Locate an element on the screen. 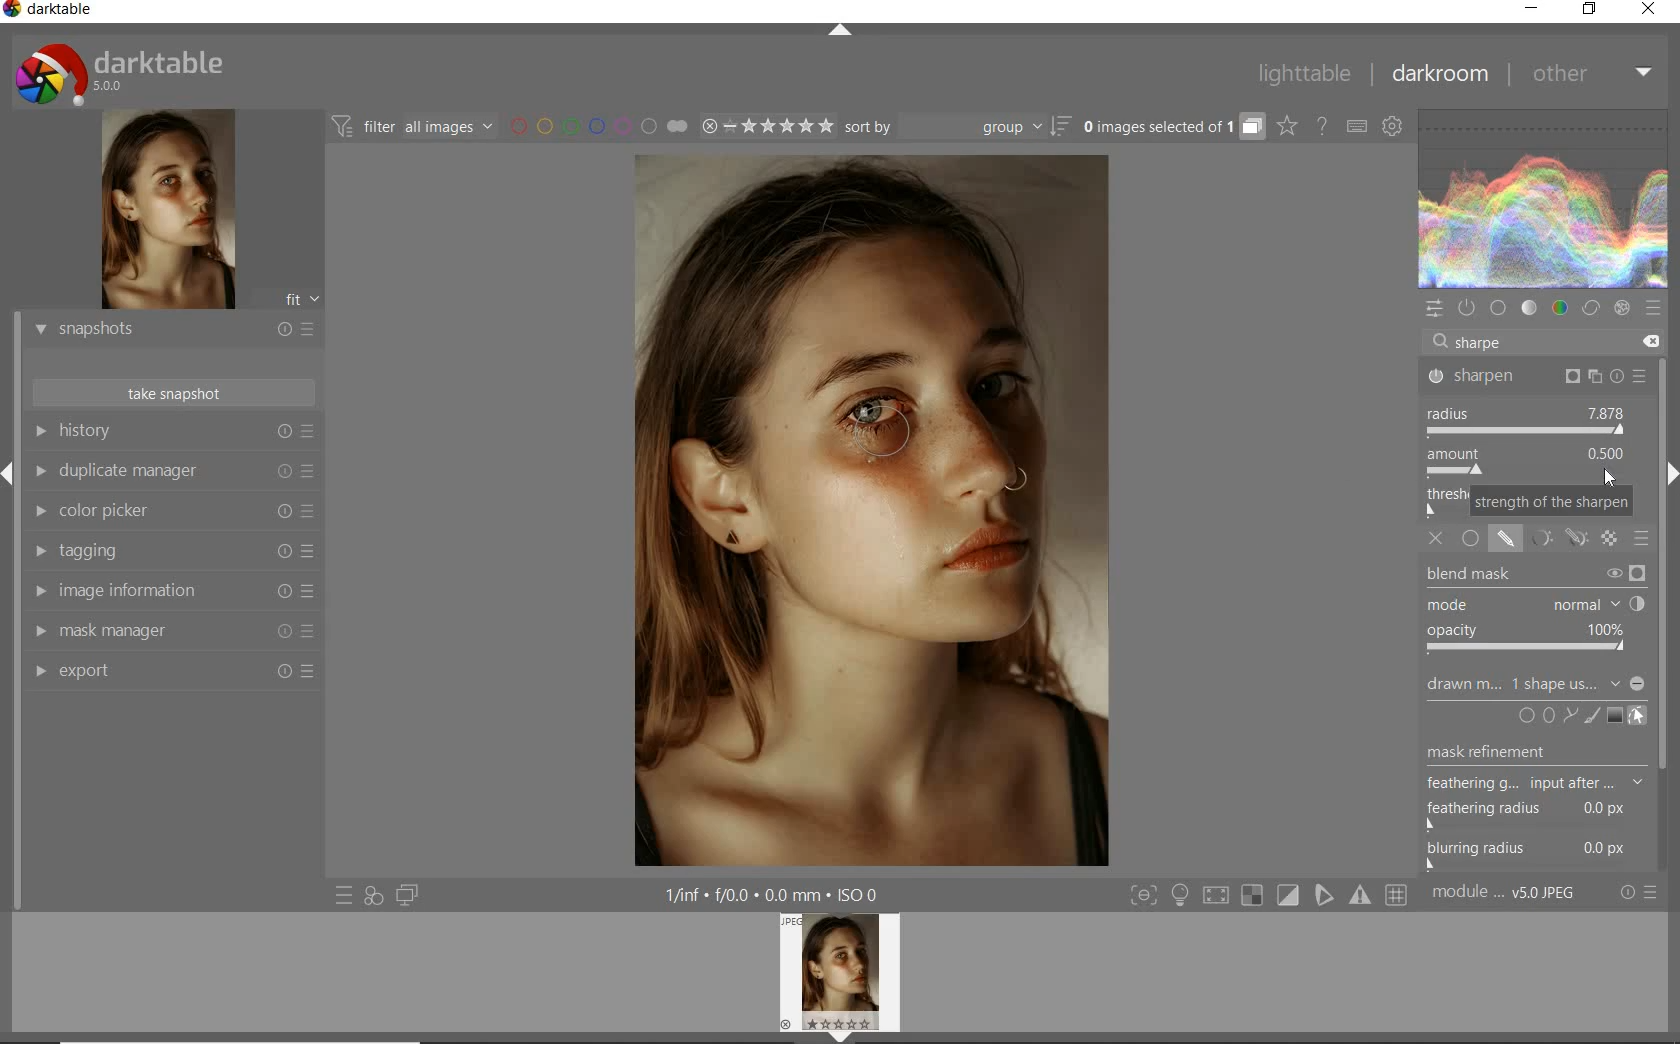 This screenshot has height=1044, width=1680. INPUT VALUE is located at coordinates (1479, 341).